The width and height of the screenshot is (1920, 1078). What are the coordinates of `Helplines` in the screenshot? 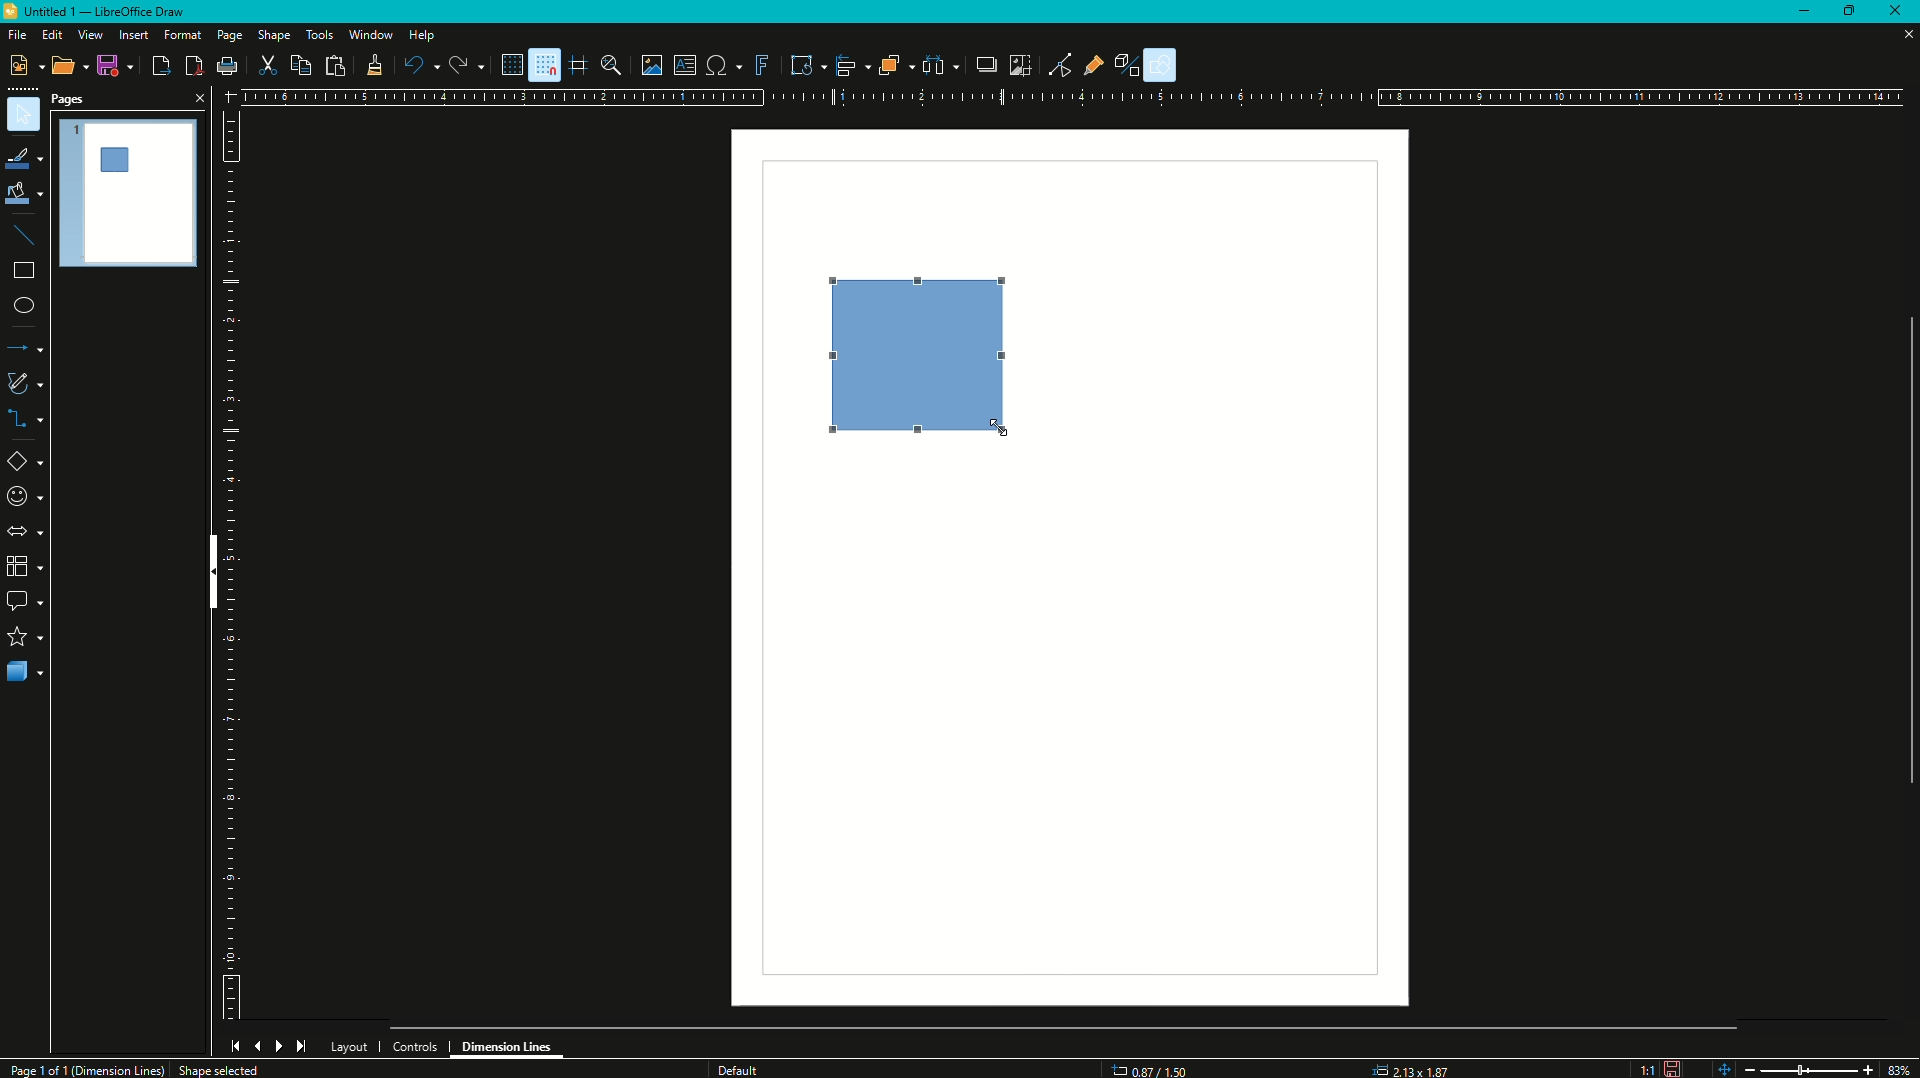 It's located at (578, 65).